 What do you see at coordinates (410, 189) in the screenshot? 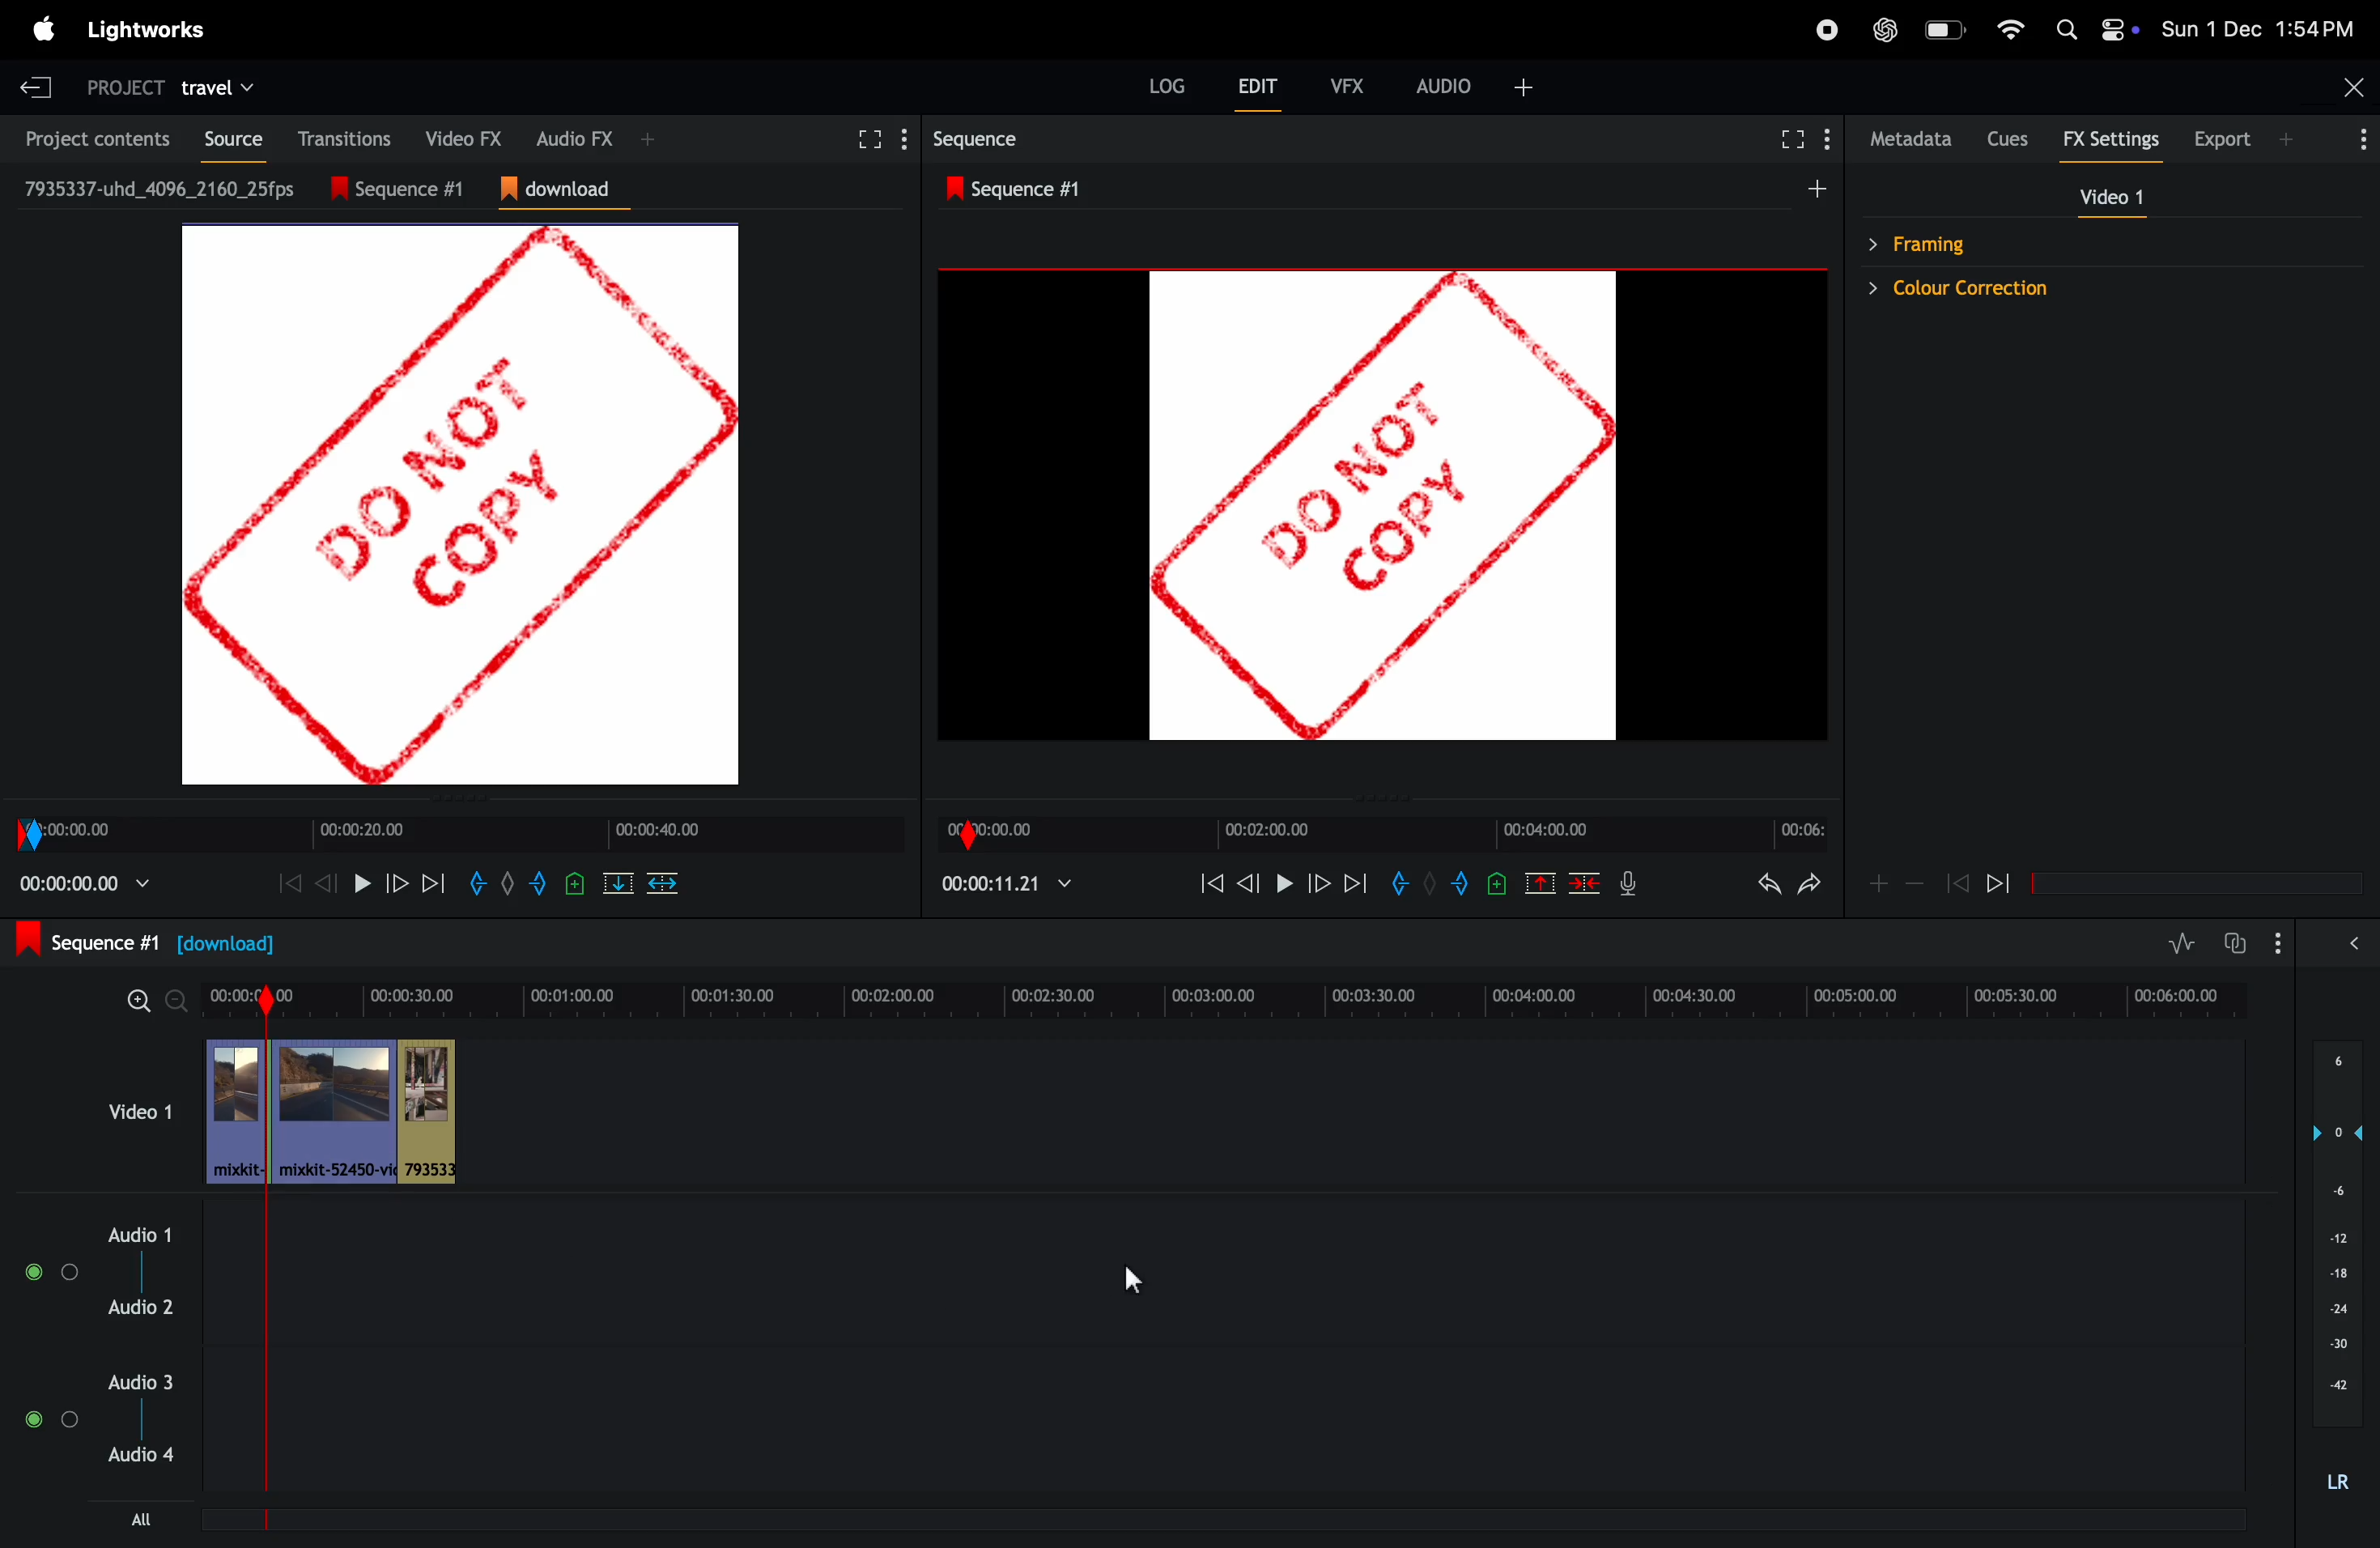
I see `sequence #1` at bounding box center [410, 189].